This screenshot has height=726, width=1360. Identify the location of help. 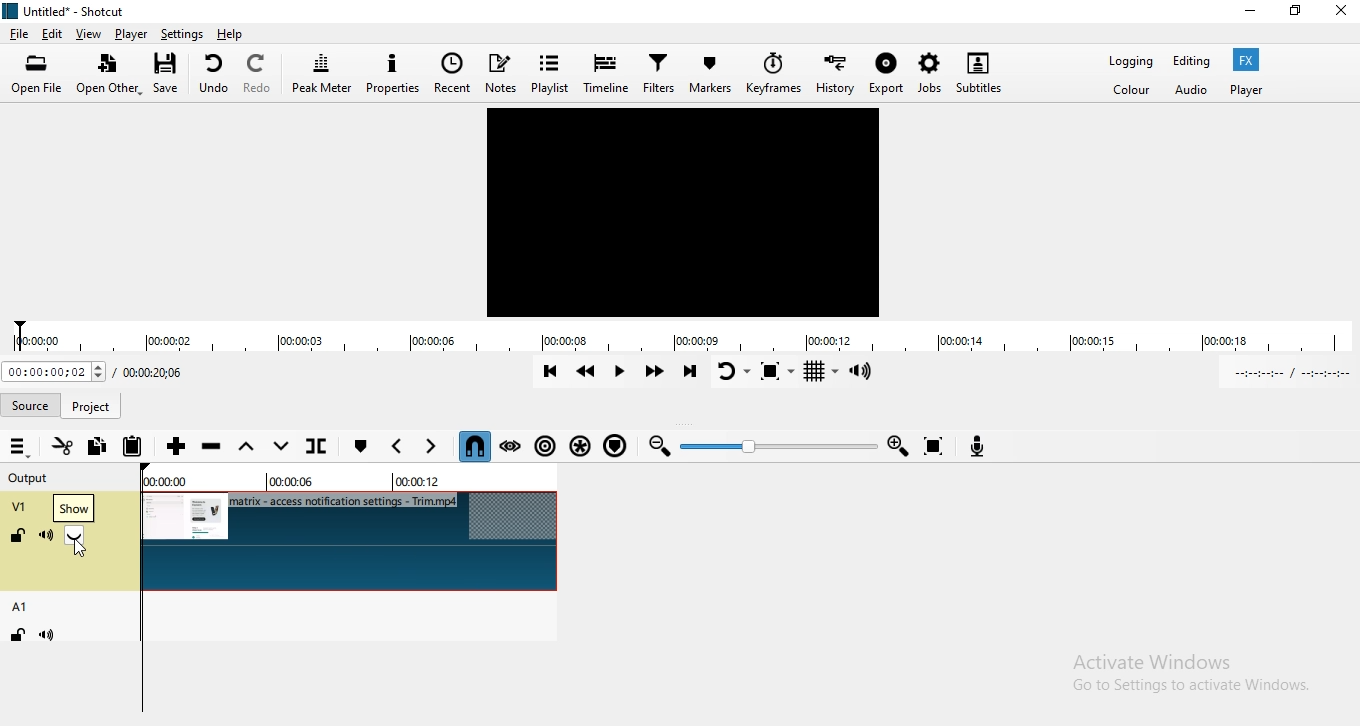
(237, 33).